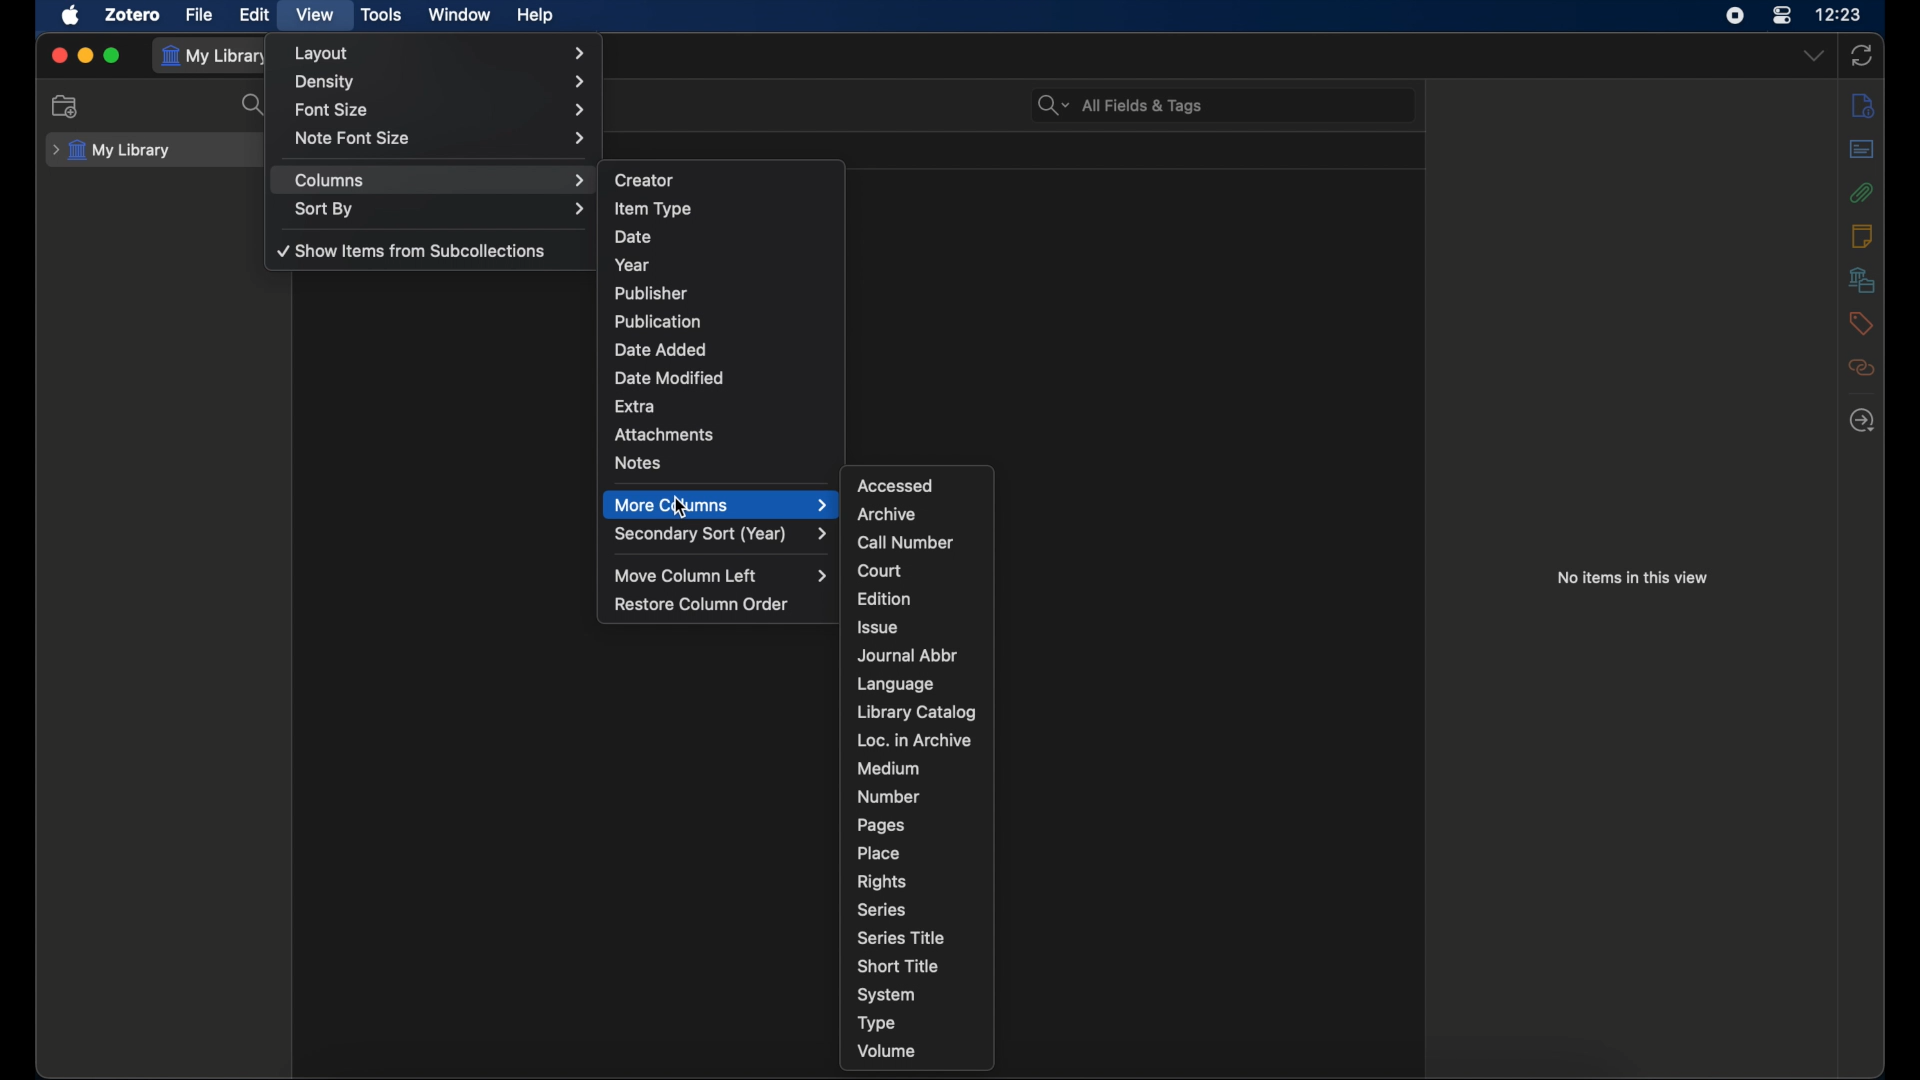 This screenshot has height=1080, width=1920. What do you see at coordinates (86, 55) in the screenshot?
I see `minimize` at bounding box center [86, 55].